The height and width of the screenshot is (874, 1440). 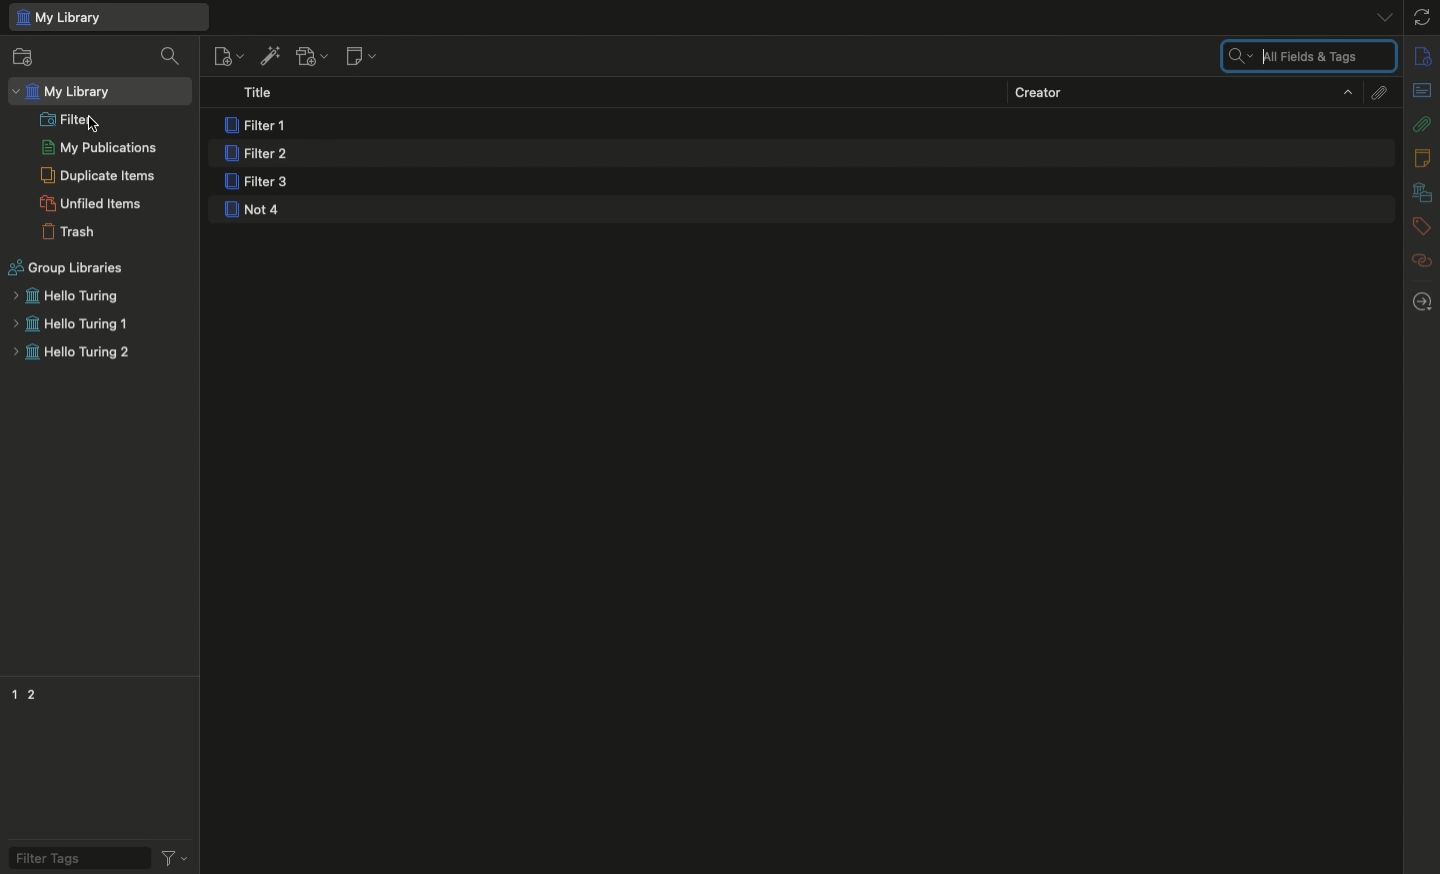 What do you see at coordinates (1422, 194) in the screenshot?
I see `Libraries and collections` at bounding box center [1422, 194].